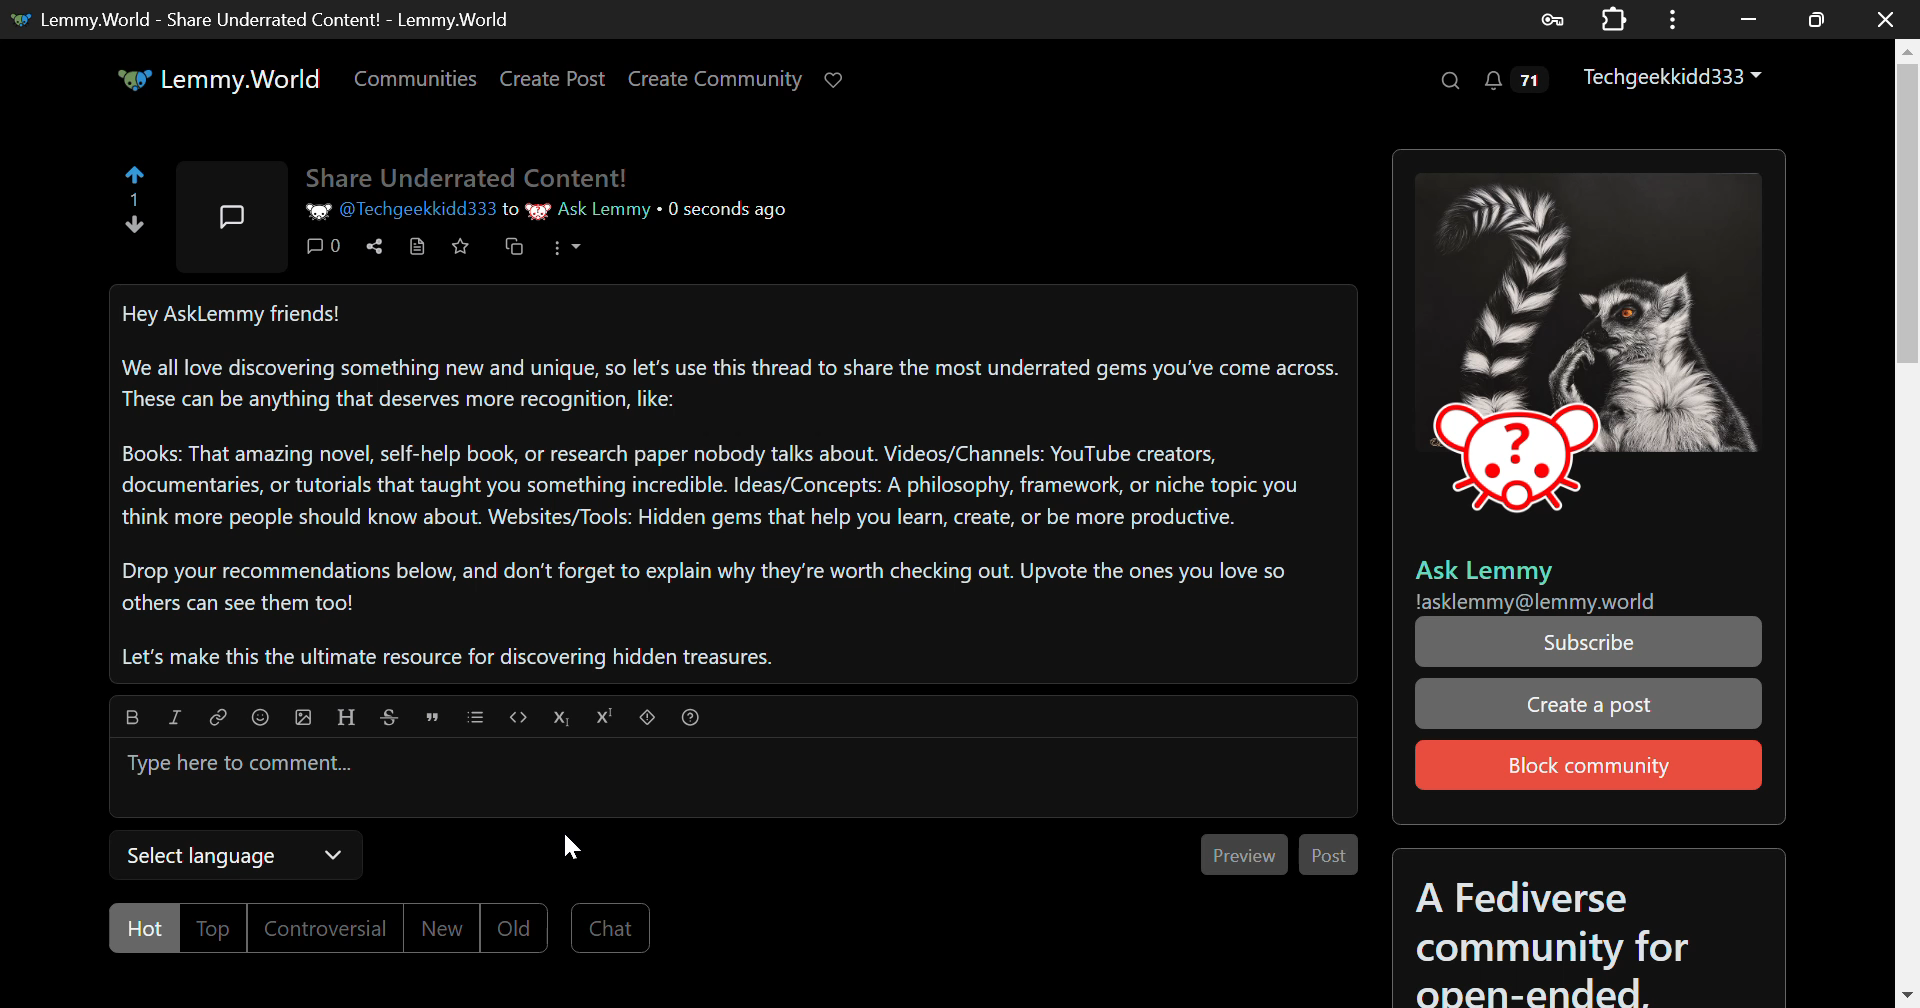 This screenshot has height=1008, width=1920. I want to click on Ask Lemmy, so click(587, 212).